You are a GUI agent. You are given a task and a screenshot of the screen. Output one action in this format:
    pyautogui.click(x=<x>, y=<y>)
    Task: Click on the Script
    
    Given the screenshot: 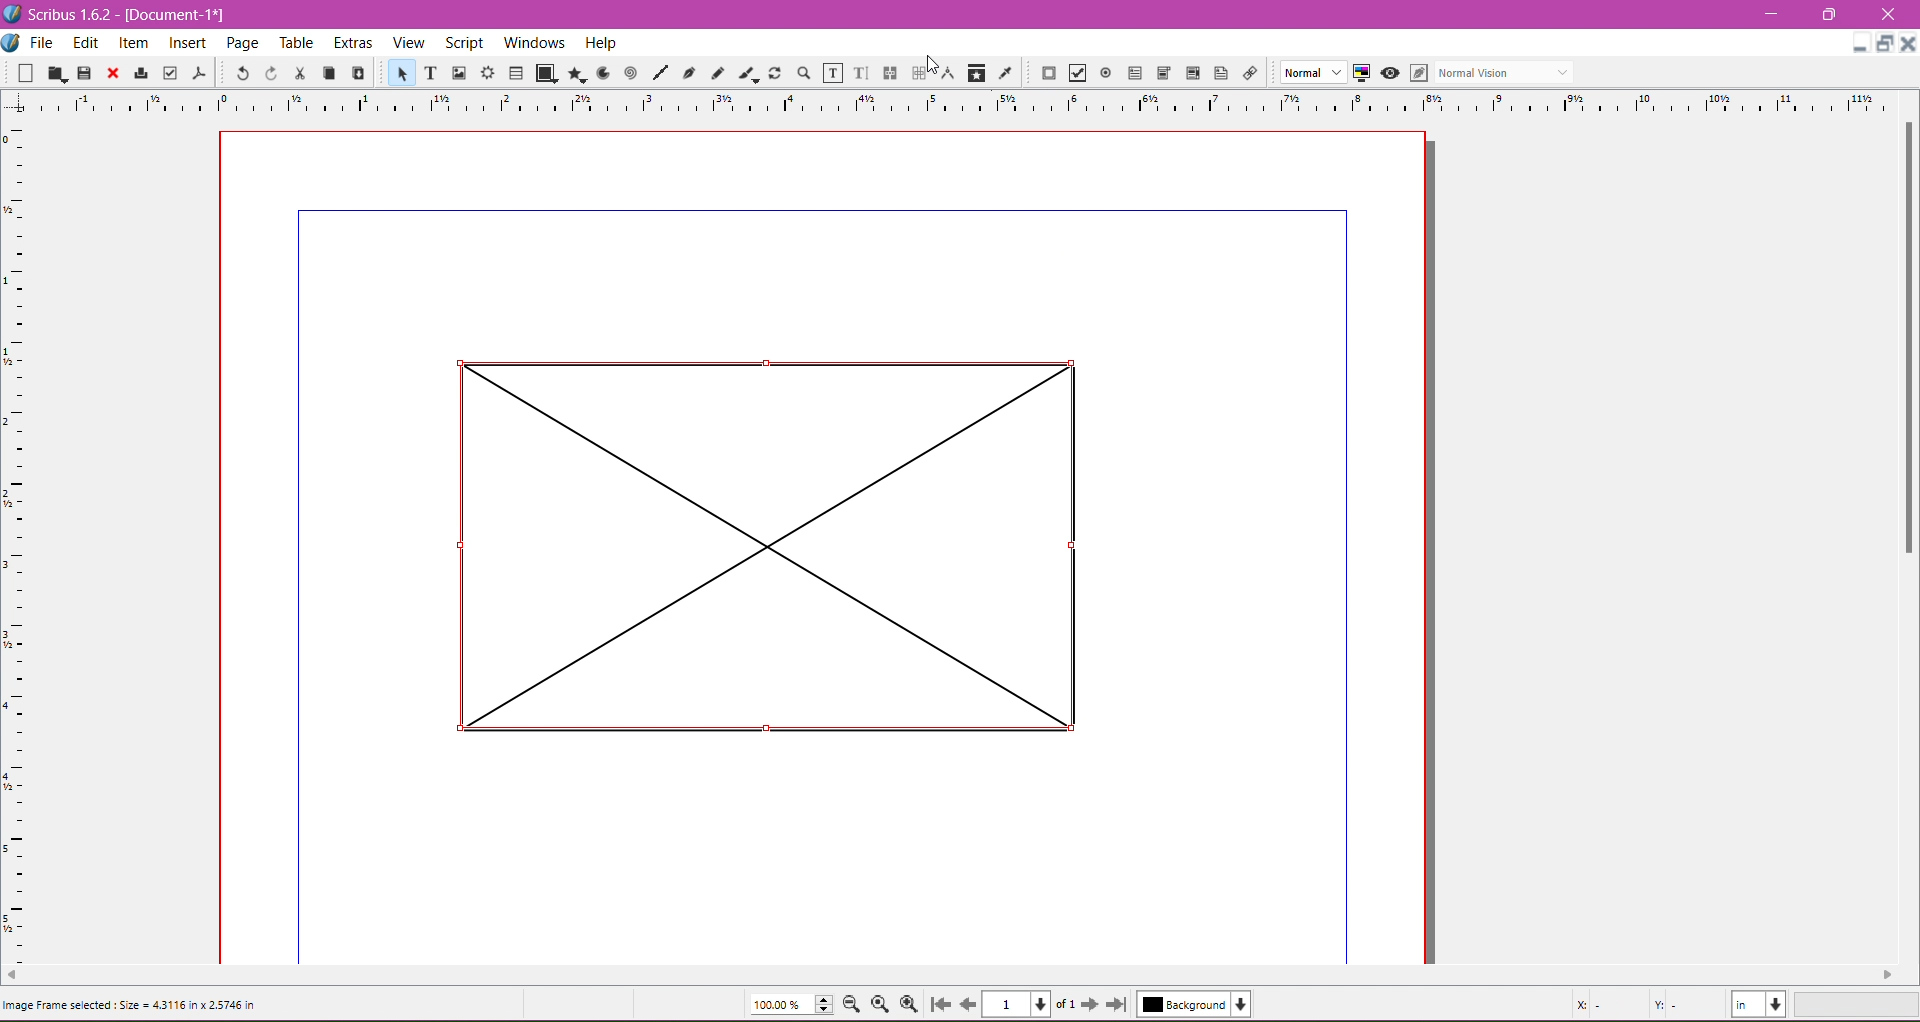 What is the action you would take?
    pyautogui.click(x=463, y=42)
    